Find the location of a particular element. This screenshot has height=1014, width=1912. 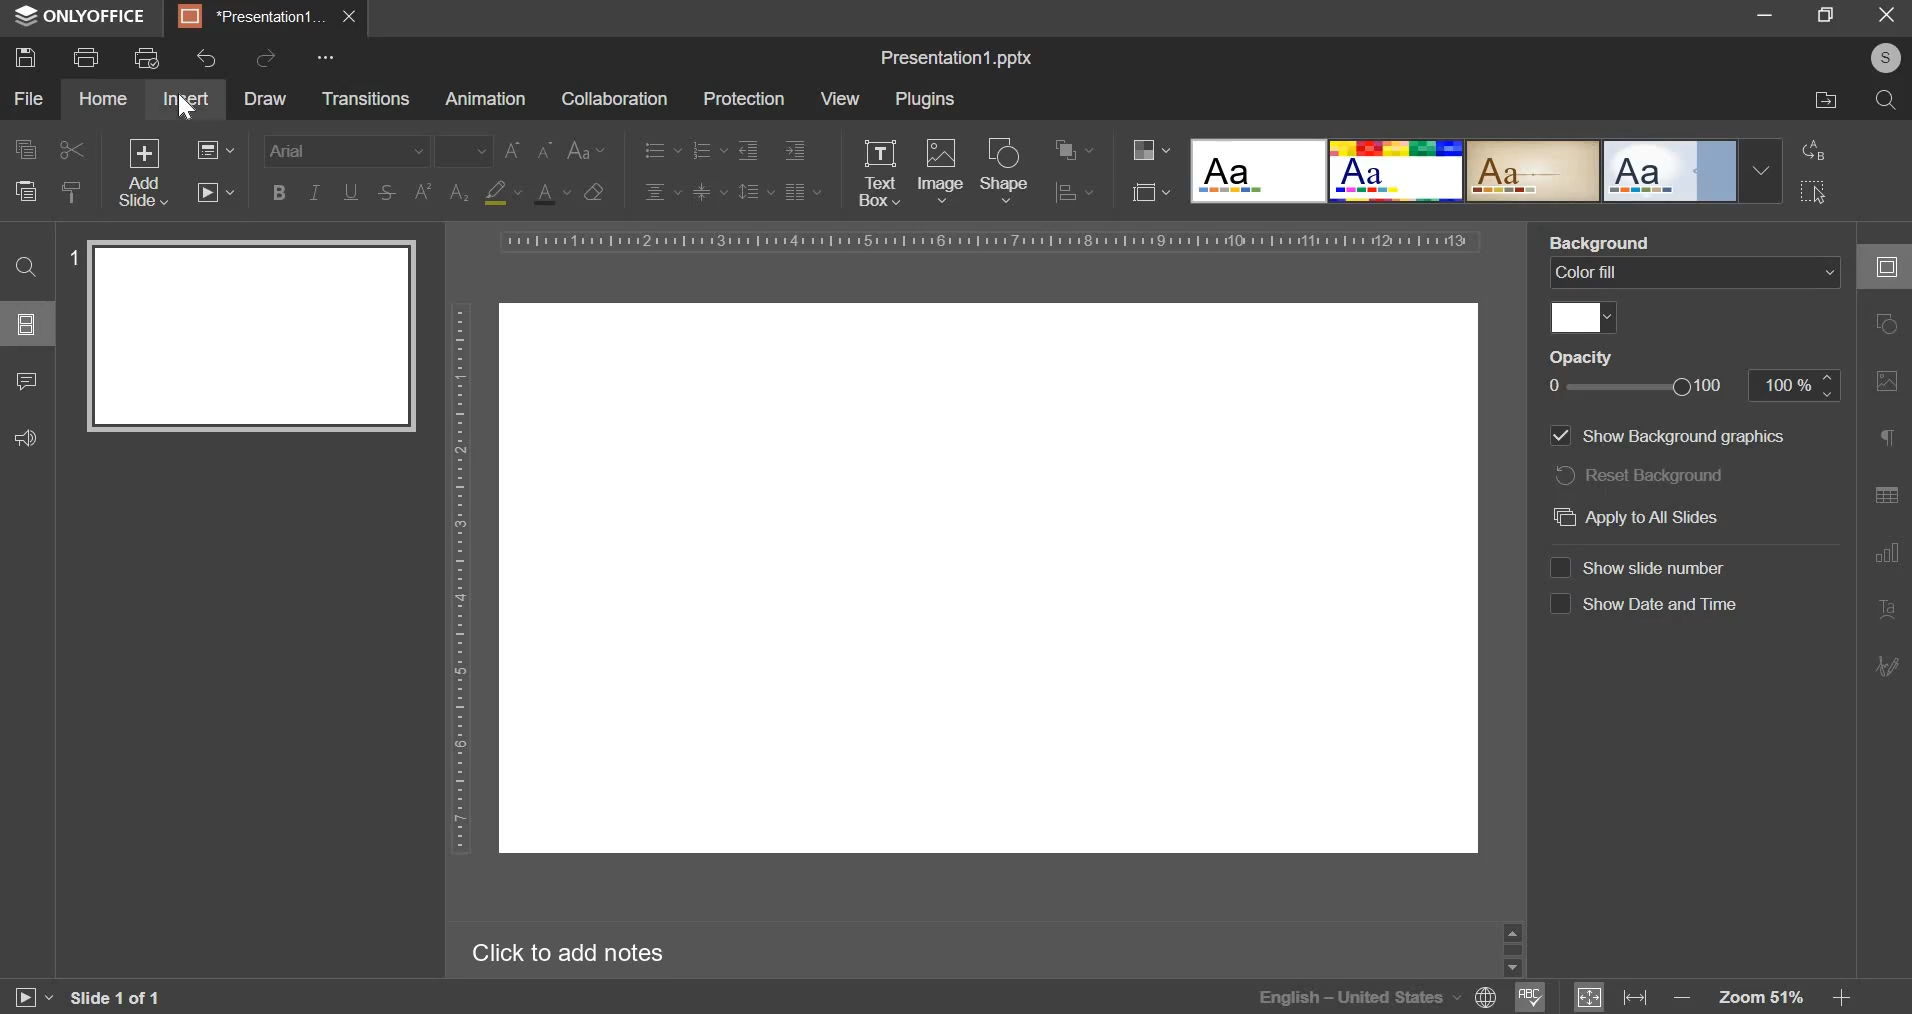

shape settings is located at coordinates (1891, 325).